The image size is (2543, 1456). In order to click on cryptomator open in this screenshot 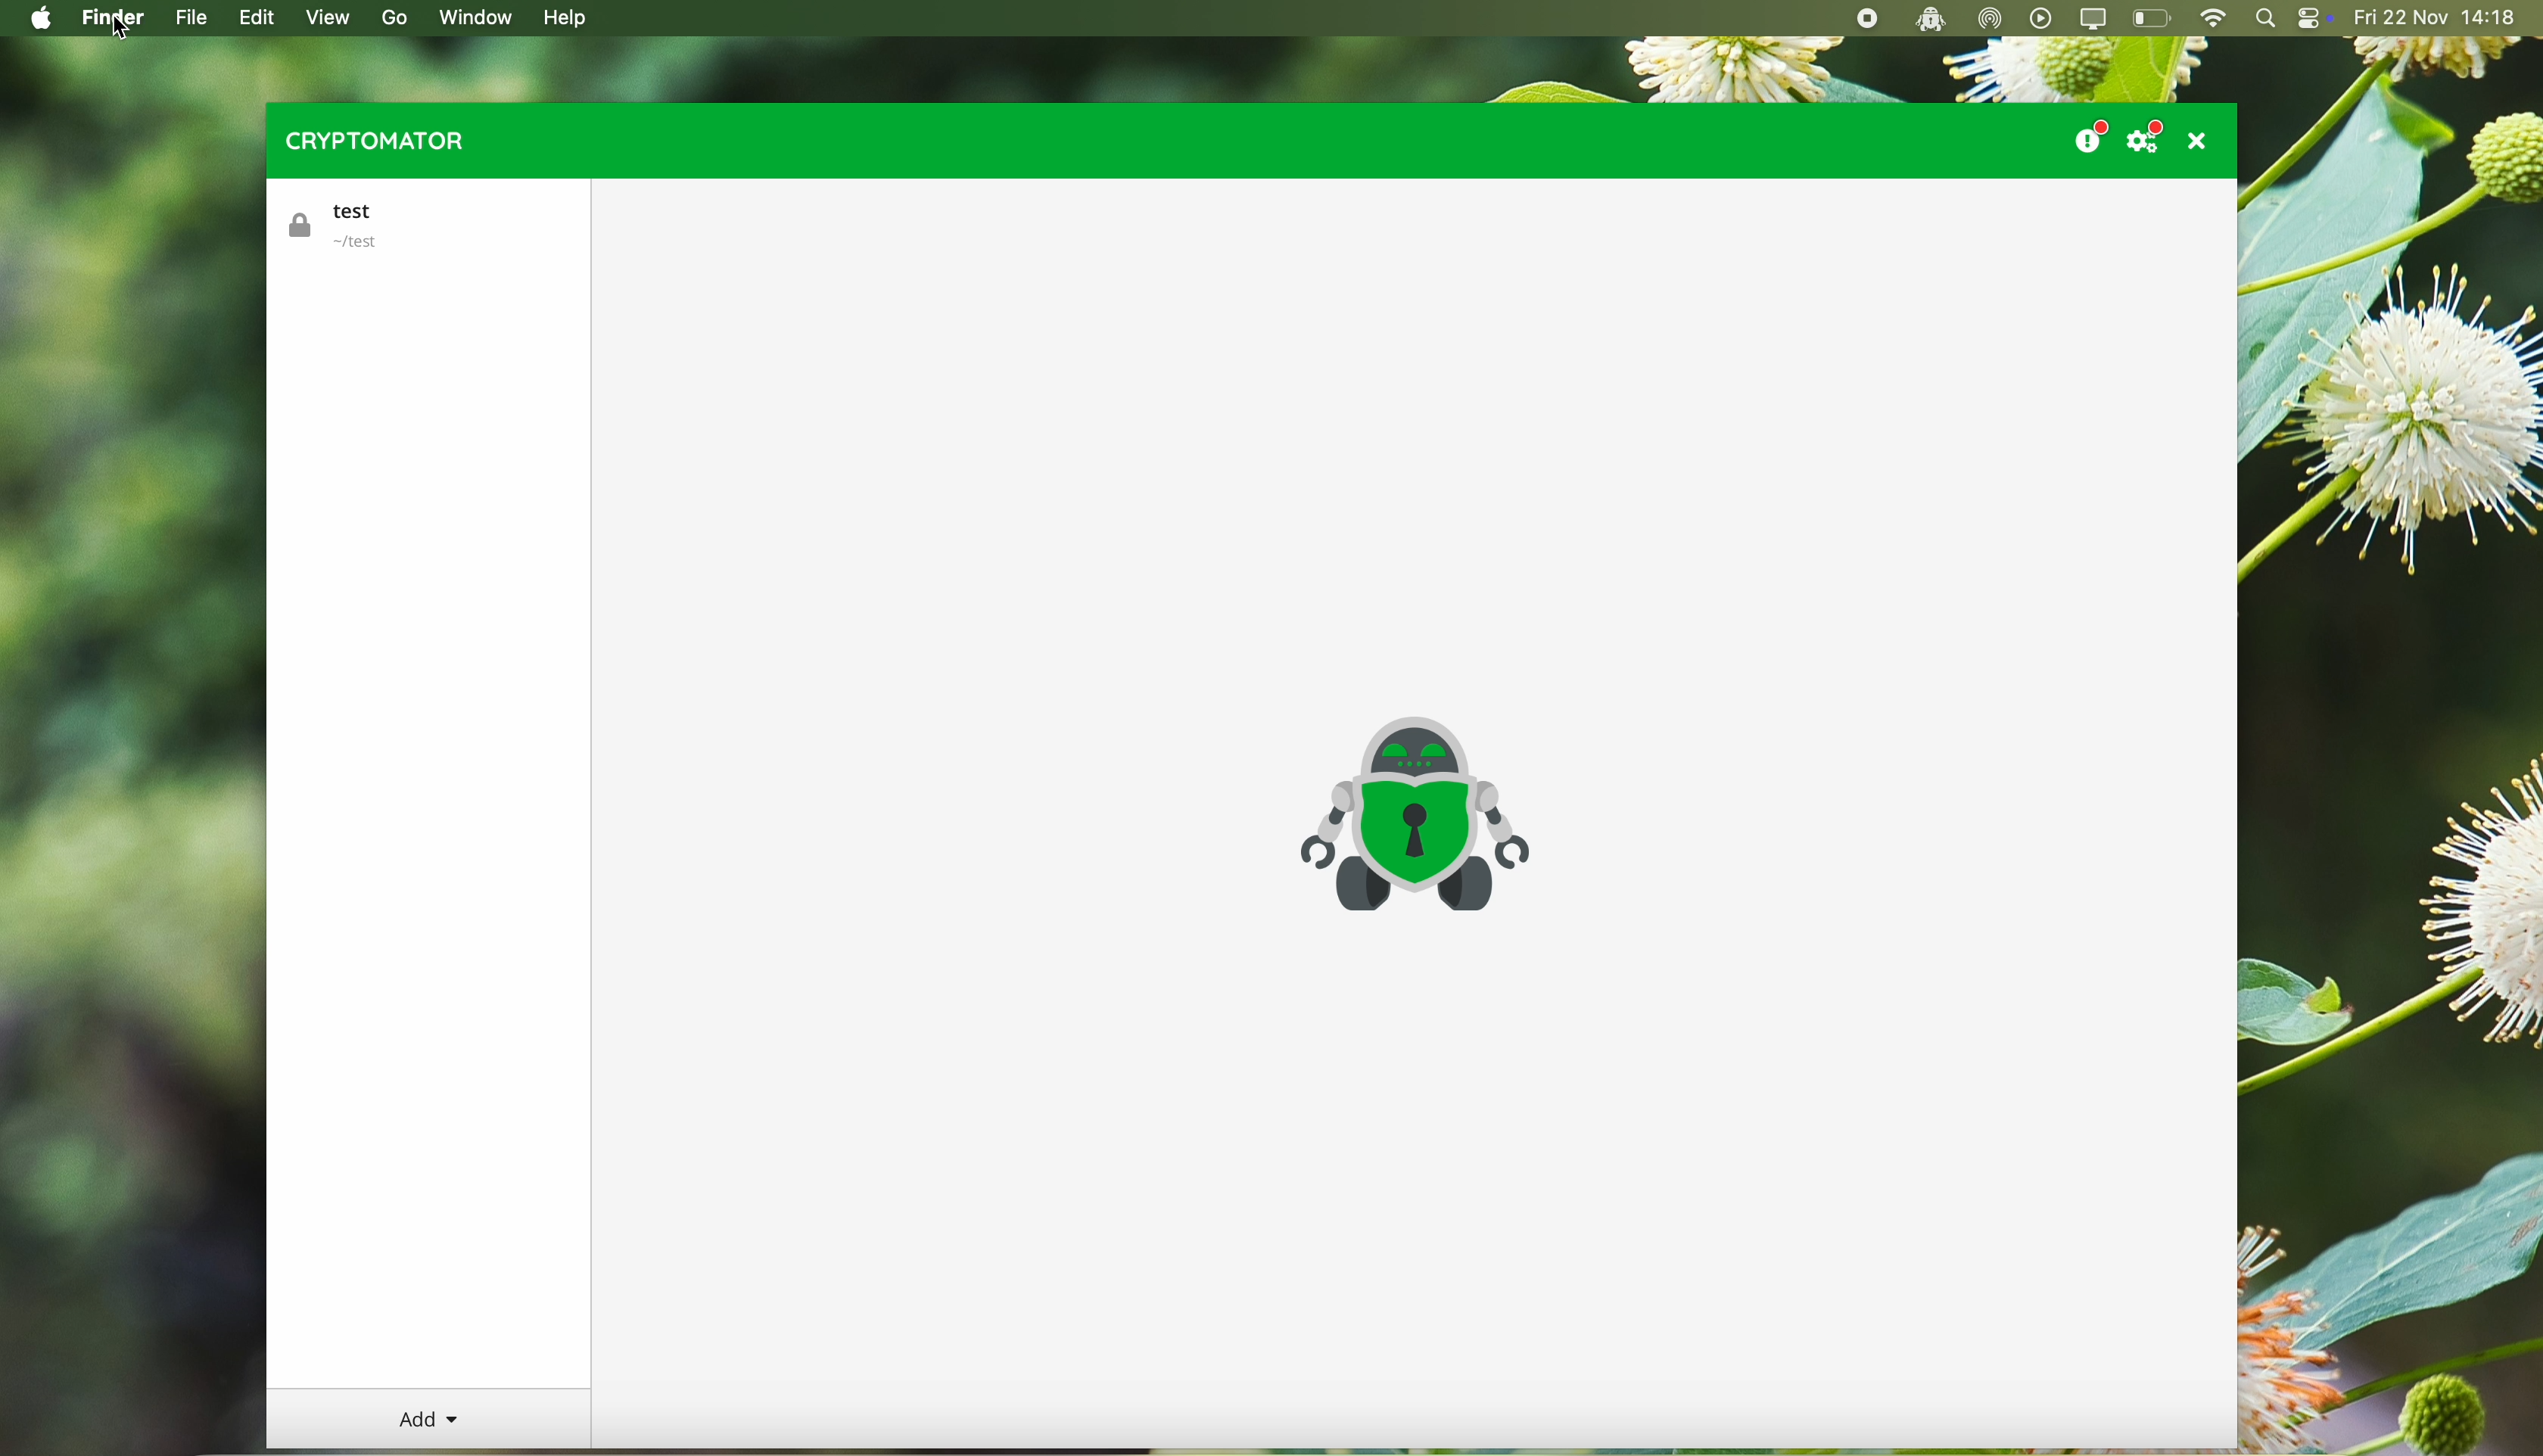, I will do `click(1926, 19)`.